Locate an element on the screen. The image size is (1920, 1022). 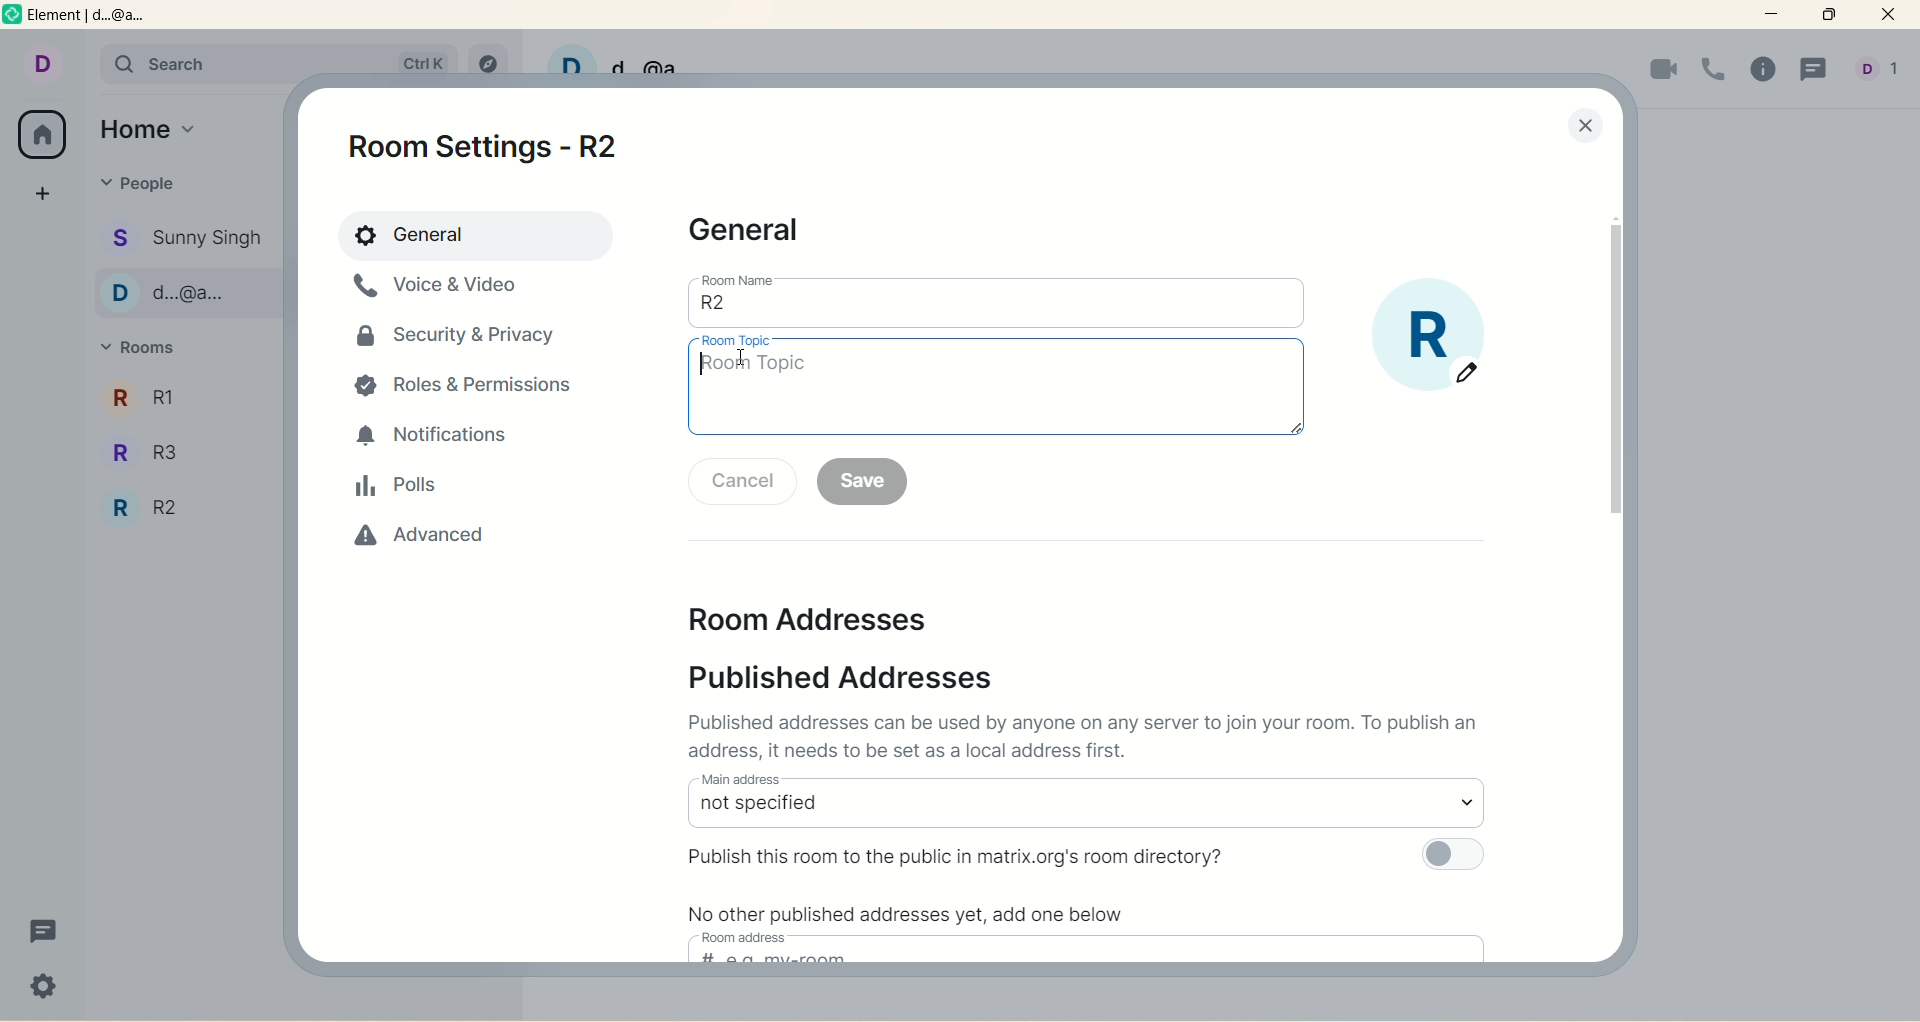
home is located at coordinates (153, 126).